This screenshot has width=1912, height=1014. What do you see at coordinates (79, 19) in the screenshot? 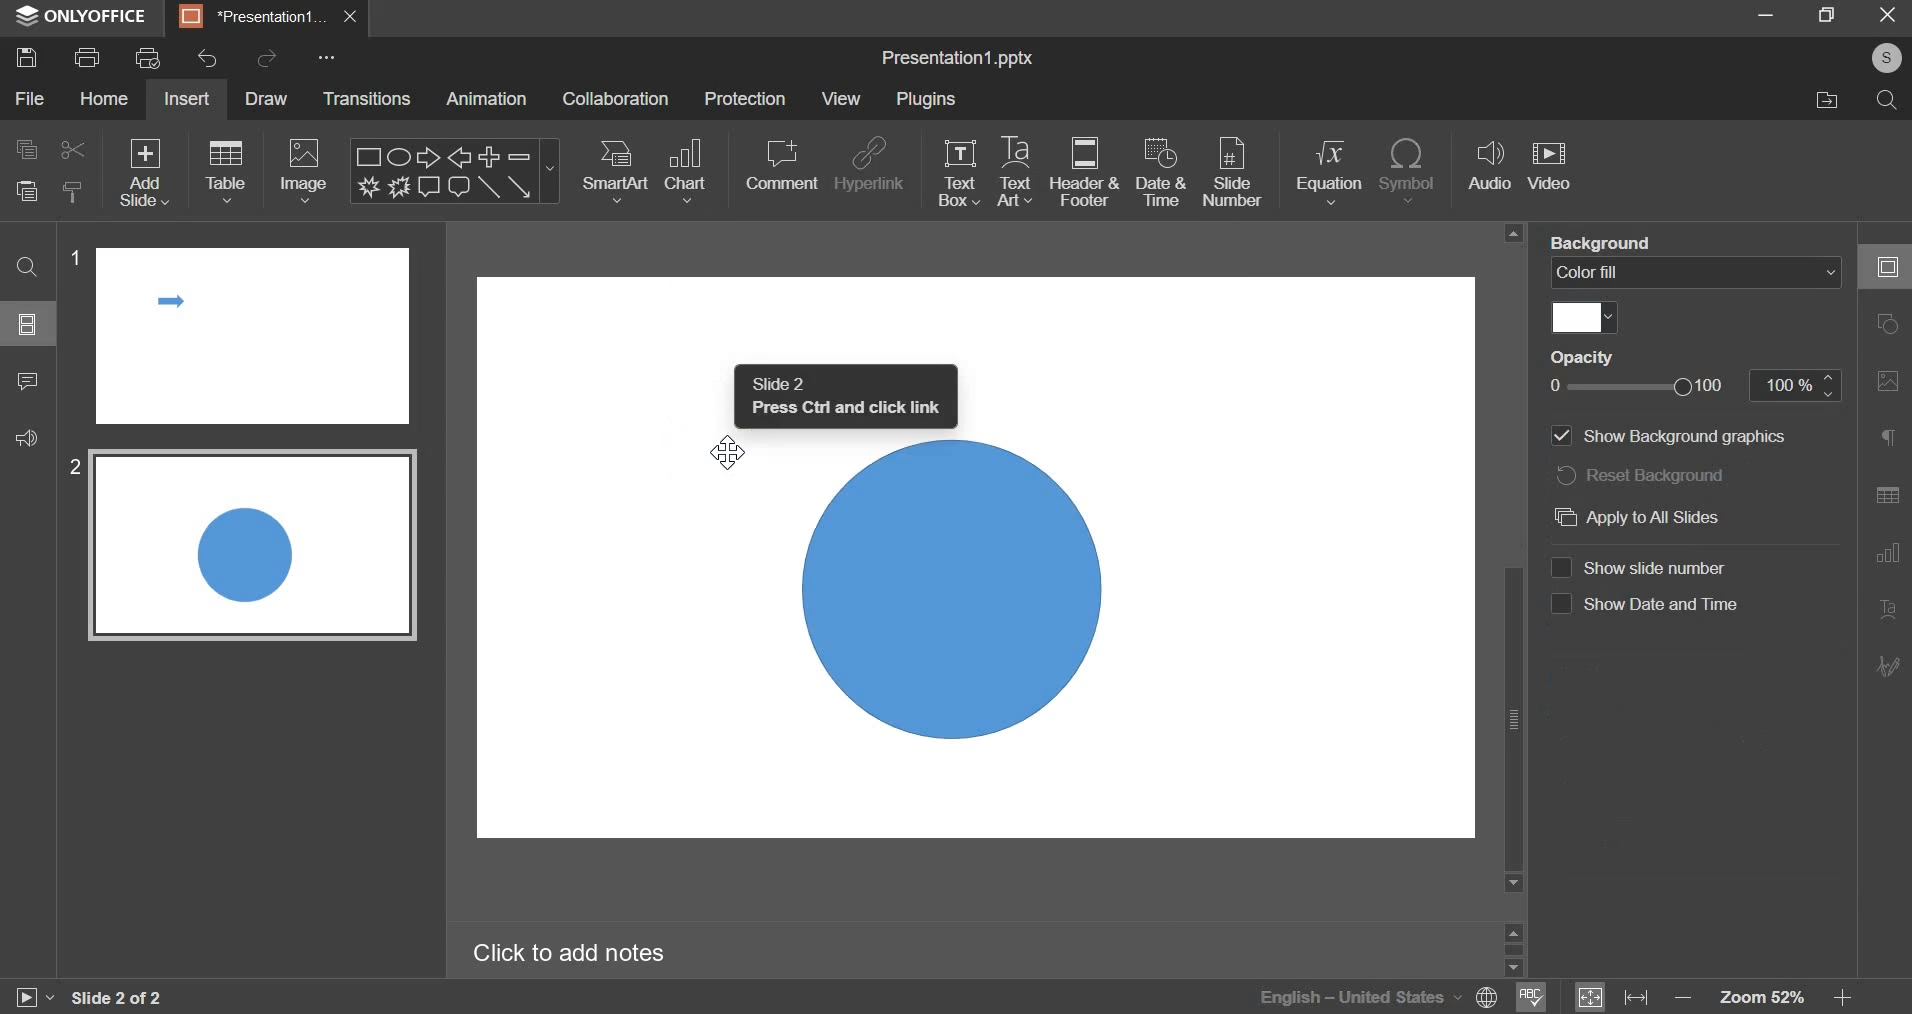
I see `ONLYOFFICE` at bounding box center [79, 19].